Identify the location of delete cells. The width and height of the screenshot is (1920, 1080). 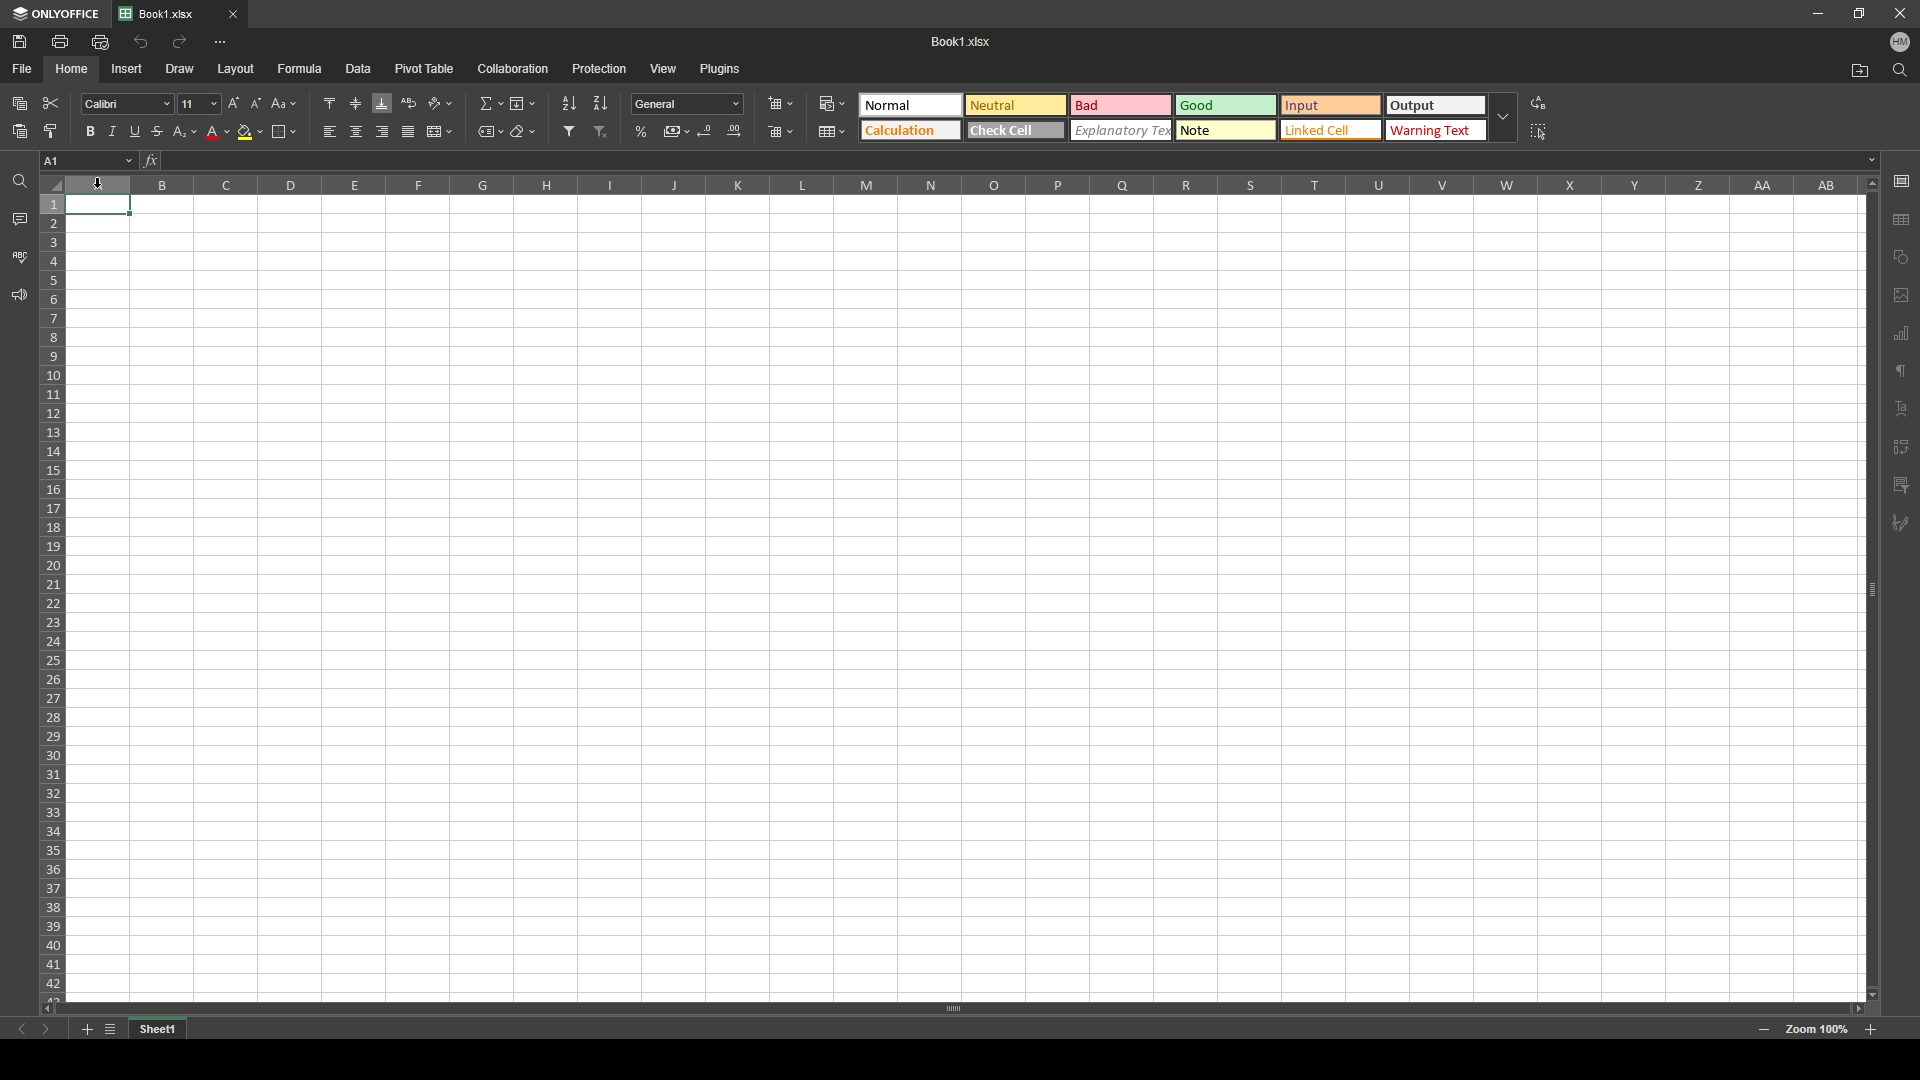
(780, 132).